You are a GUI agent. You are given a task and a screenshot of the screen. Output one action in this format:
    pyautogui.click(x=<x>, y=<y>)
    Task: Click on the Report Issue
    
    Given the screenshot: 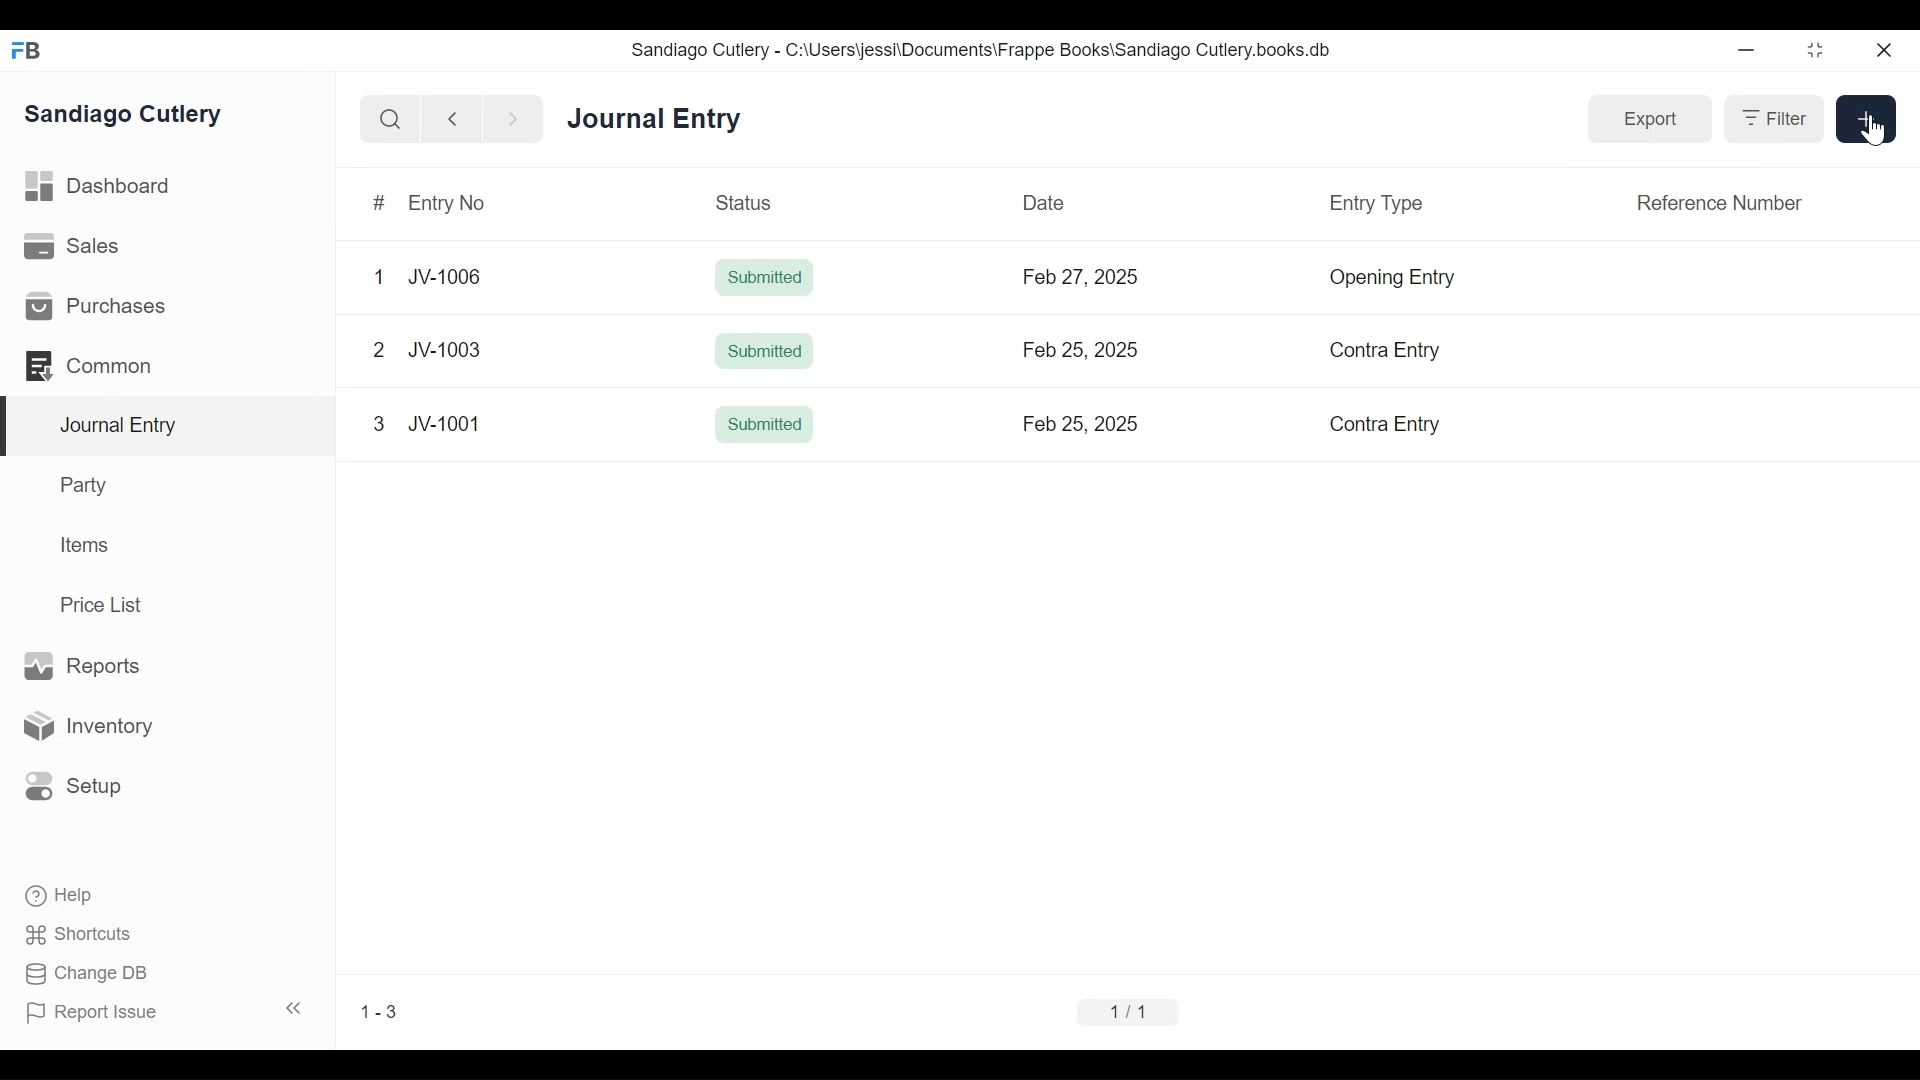 What is the action you would take?
    pyautogui.click(x=100, y=1014)
    